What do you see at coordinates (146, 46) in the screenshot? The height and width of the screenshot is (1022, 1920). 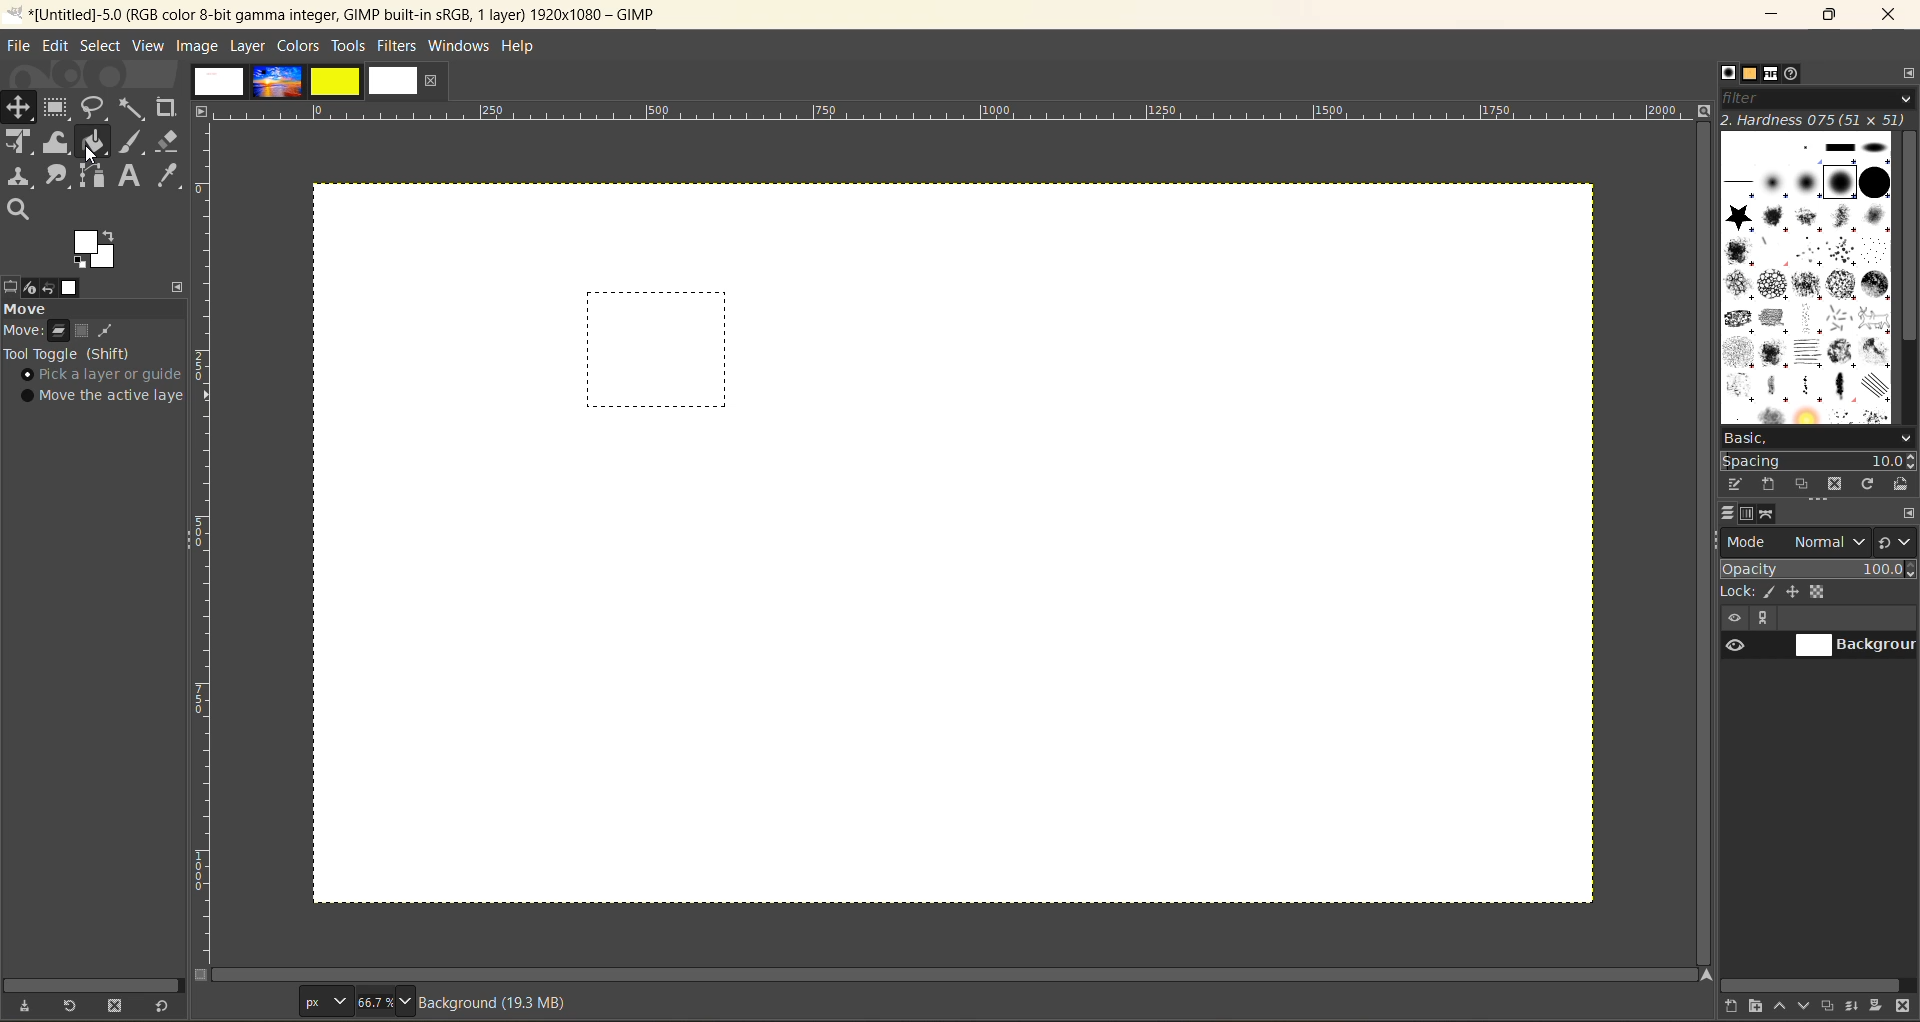 I see `view` at bounding box center [146, 46].